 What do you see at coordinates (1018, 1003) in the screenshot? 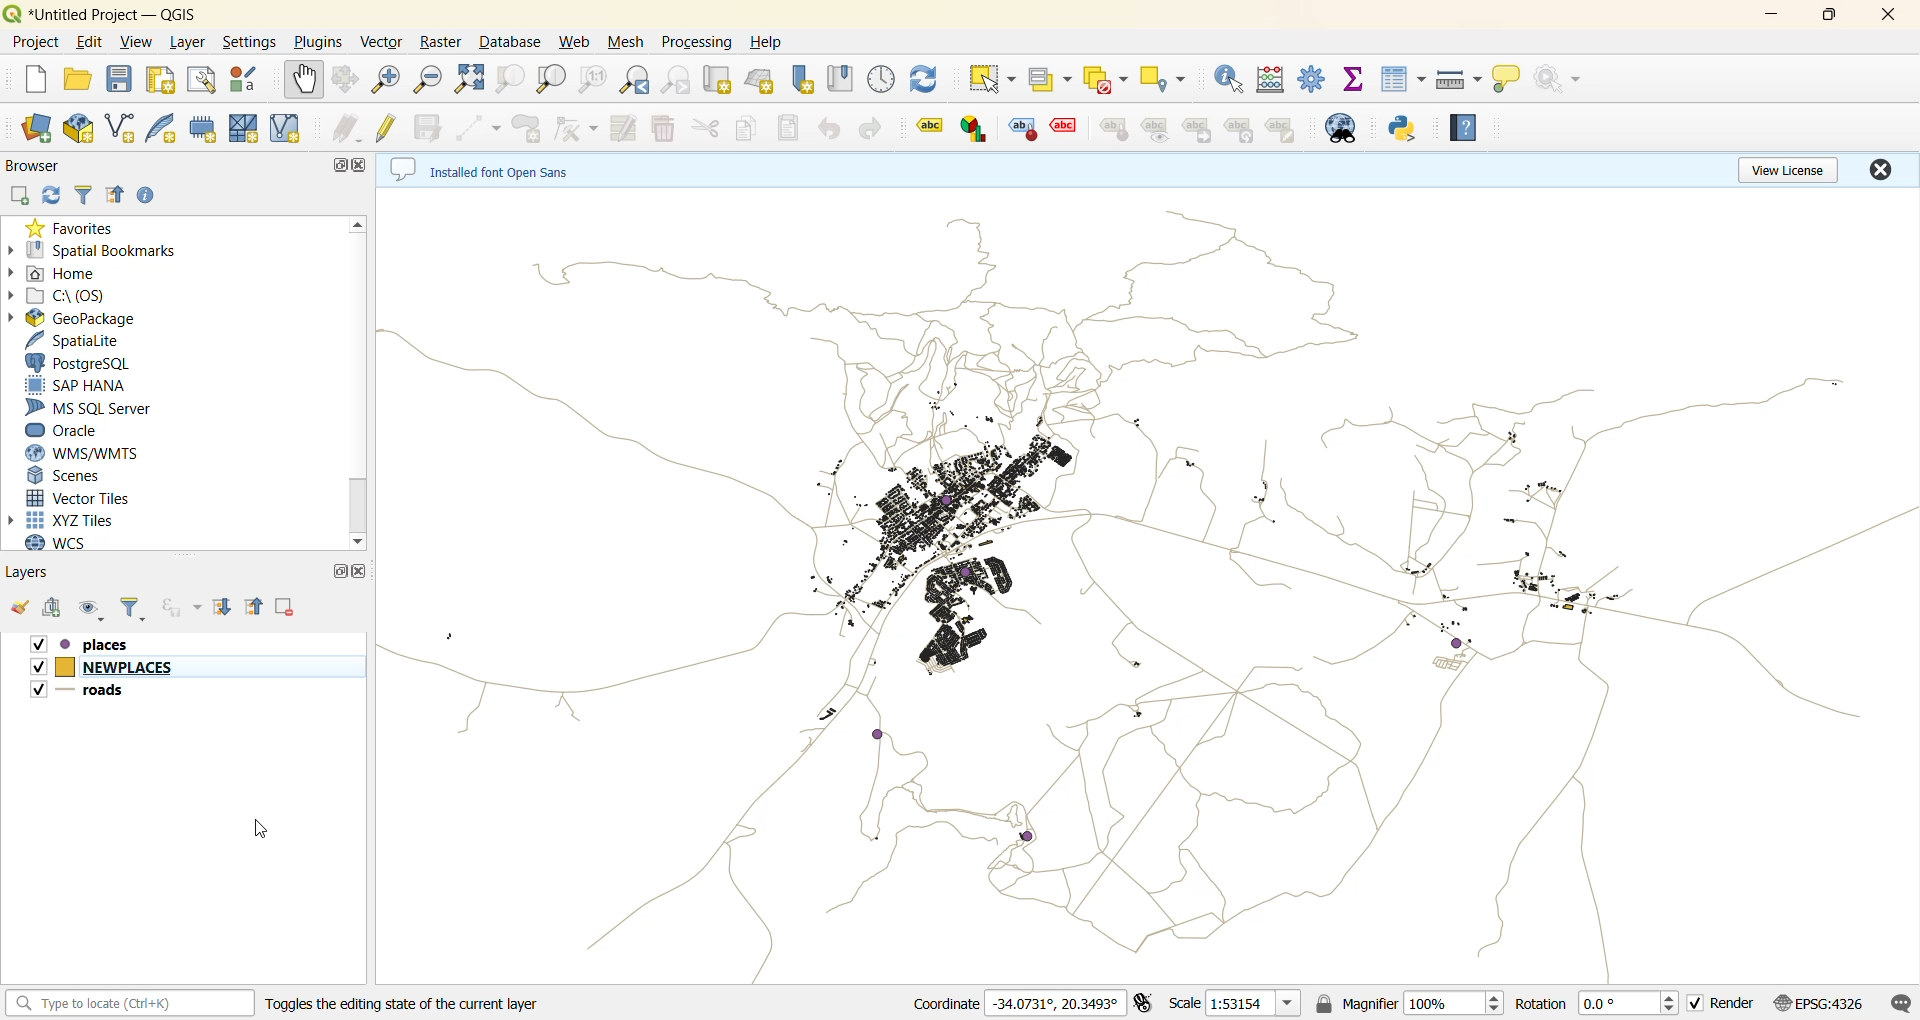
I see `coordinates` at bounding box center [1018, 1003].